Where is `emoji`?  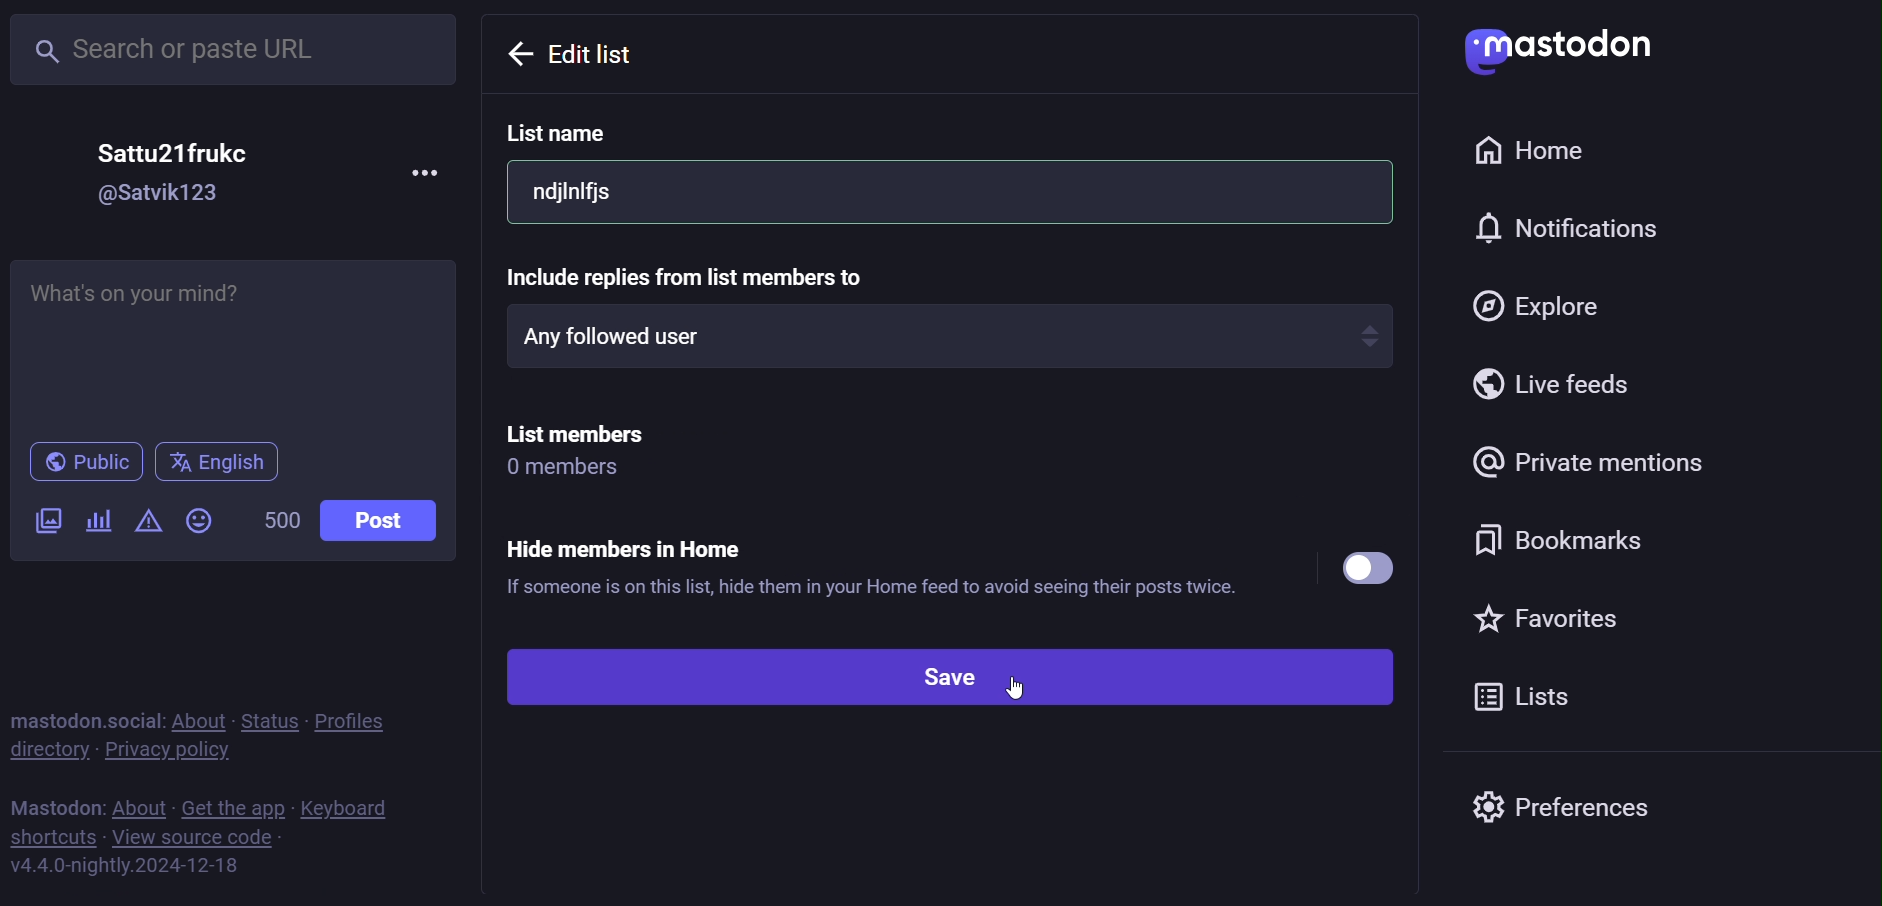 emoji is located at coordinates (198, 520).